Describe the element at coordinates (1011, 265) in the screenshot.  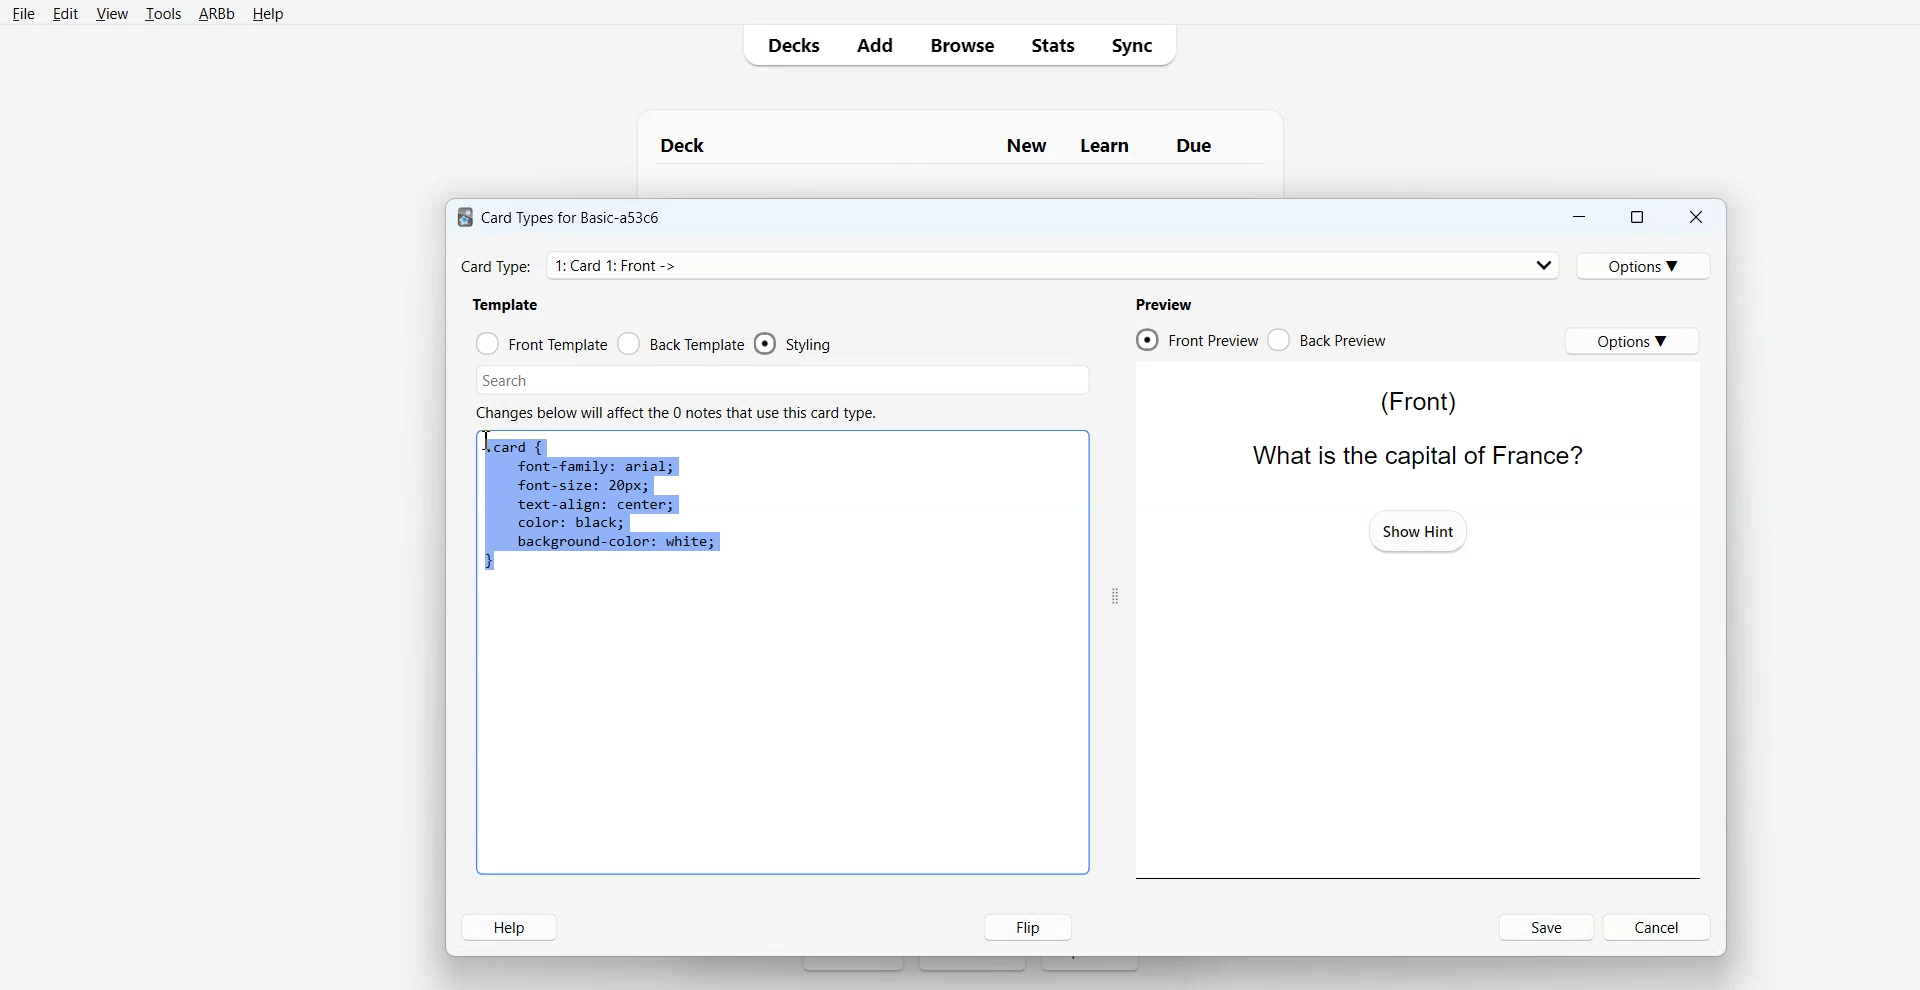
I see `Card Type` at that location.